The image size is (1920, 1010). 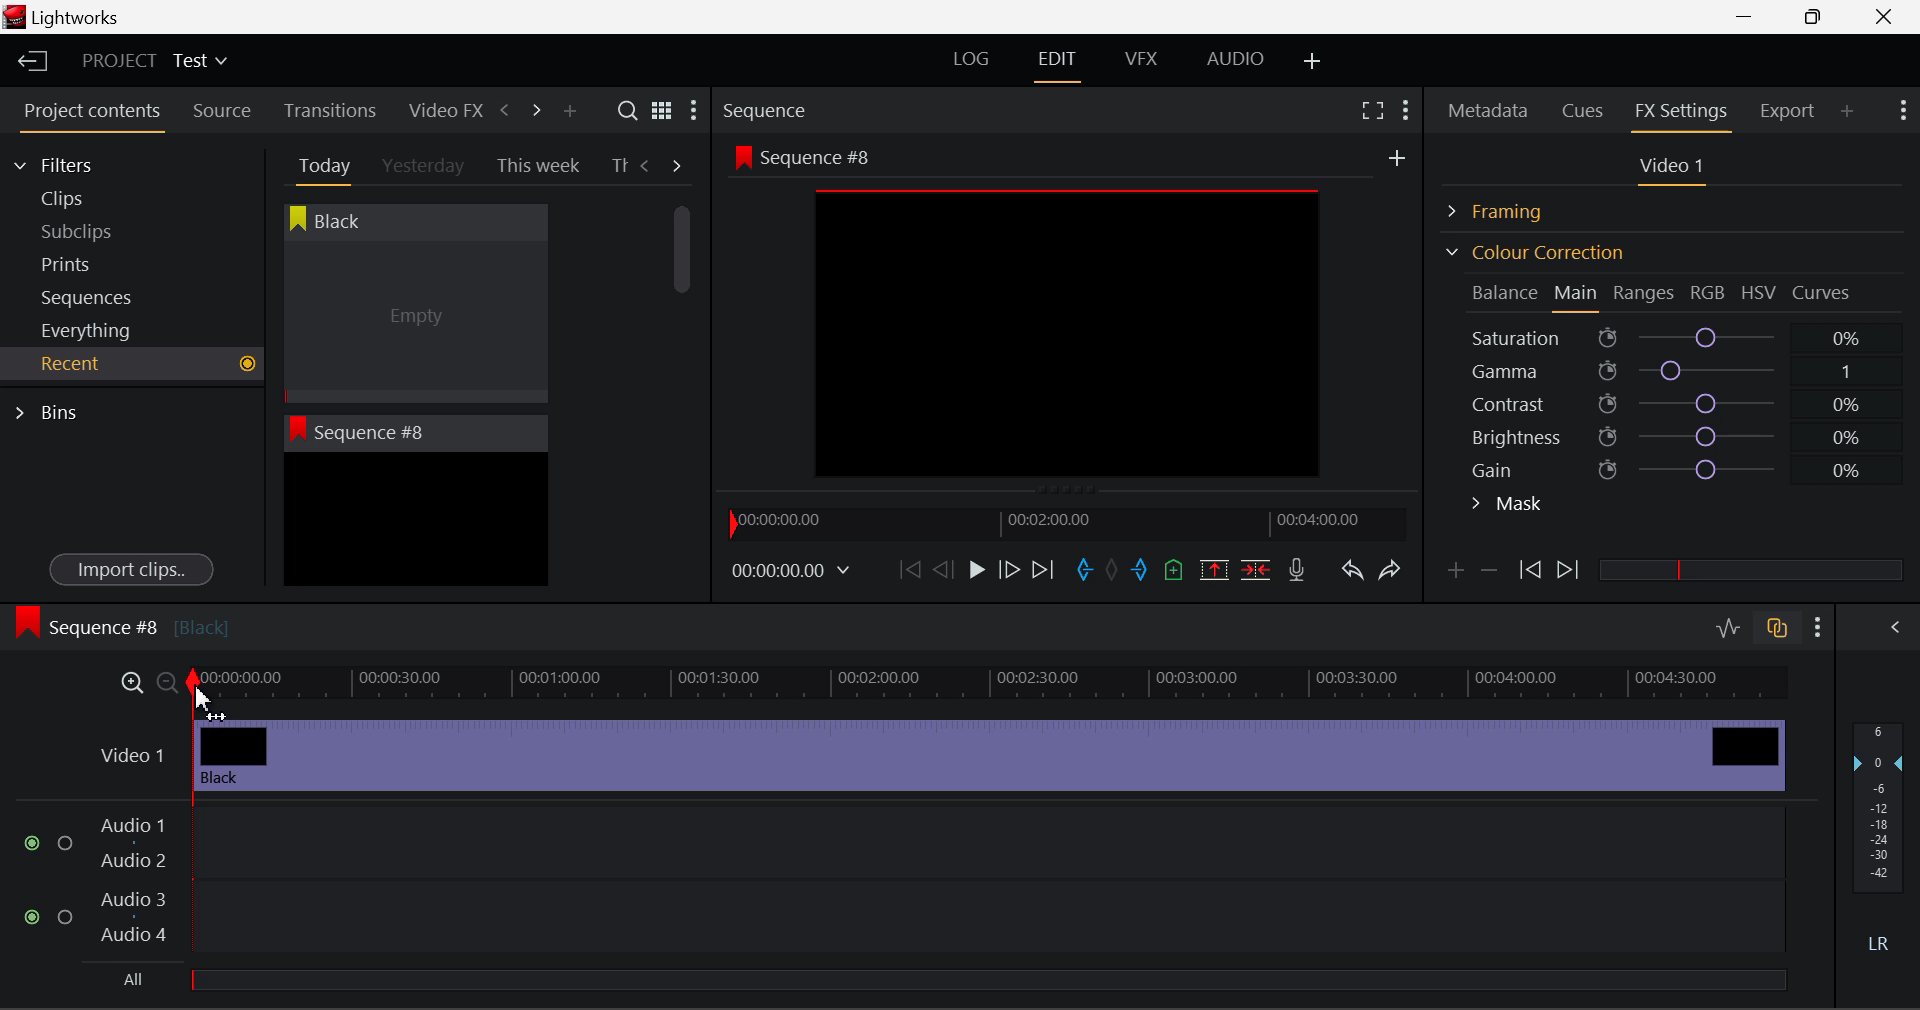 I want to click on Toggle list and title view, so click(x=662, y=110).